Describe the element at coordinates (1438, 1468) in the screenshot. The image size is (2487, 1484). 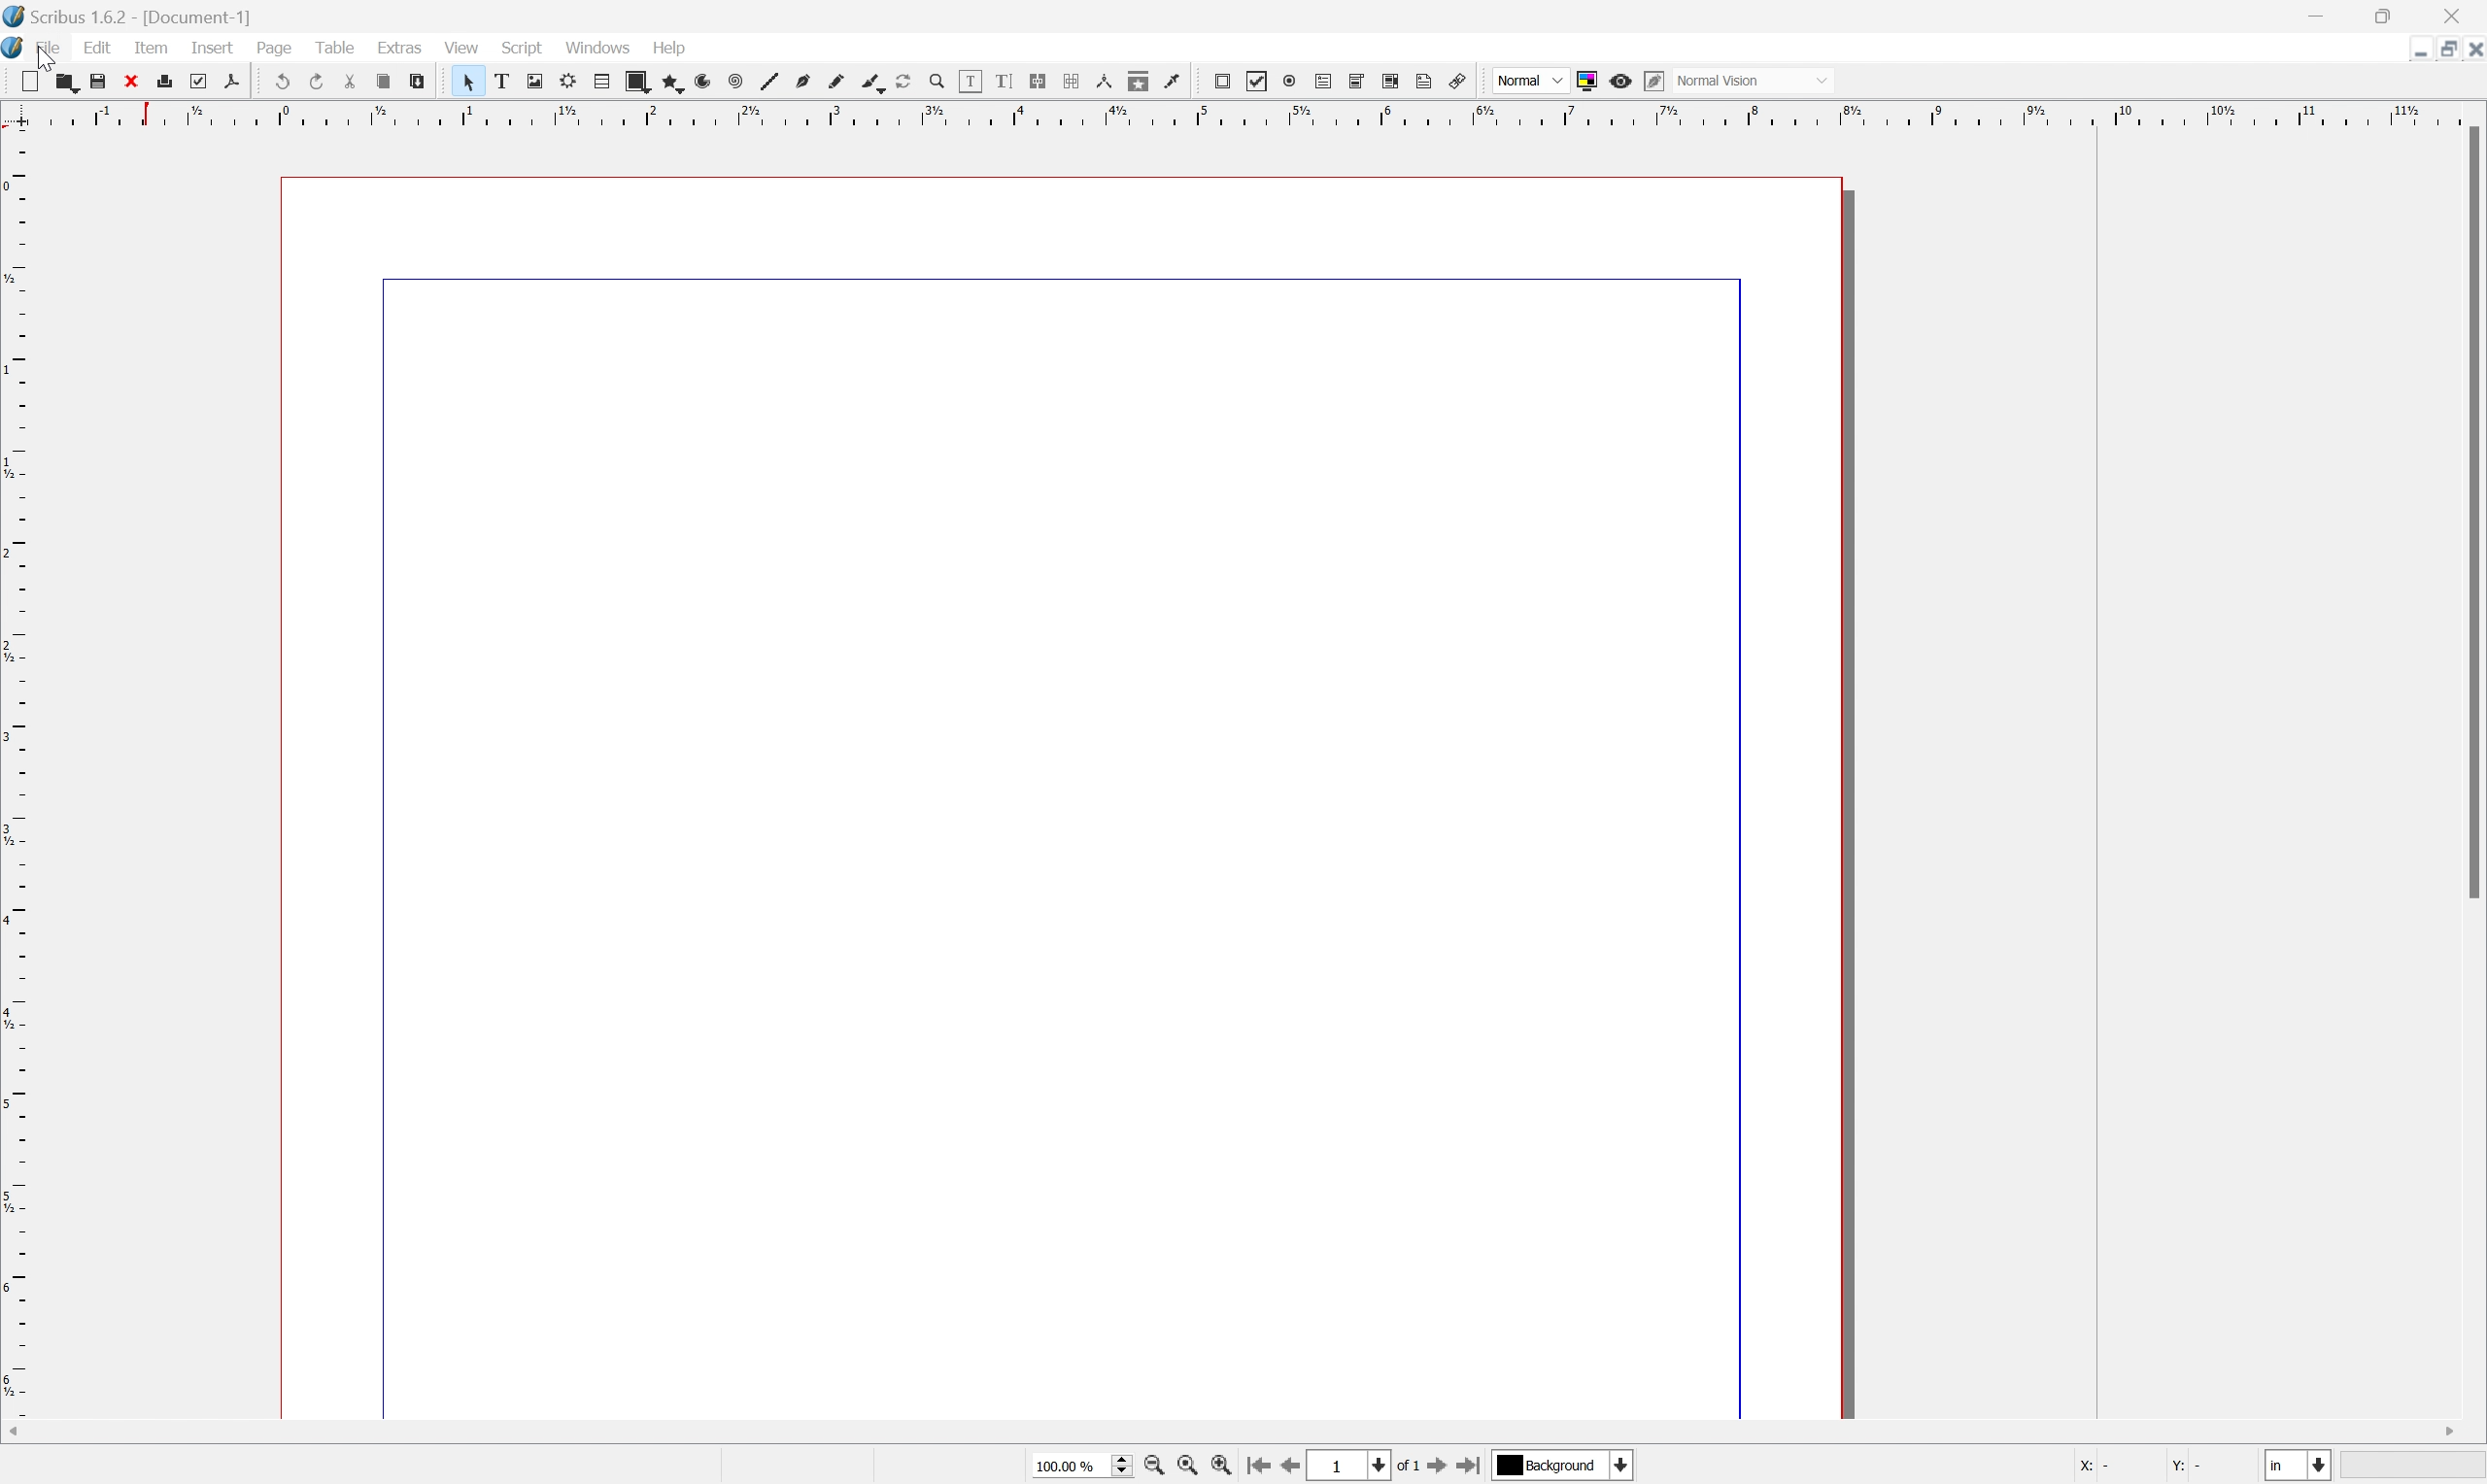
I see `go to next page` at that location.